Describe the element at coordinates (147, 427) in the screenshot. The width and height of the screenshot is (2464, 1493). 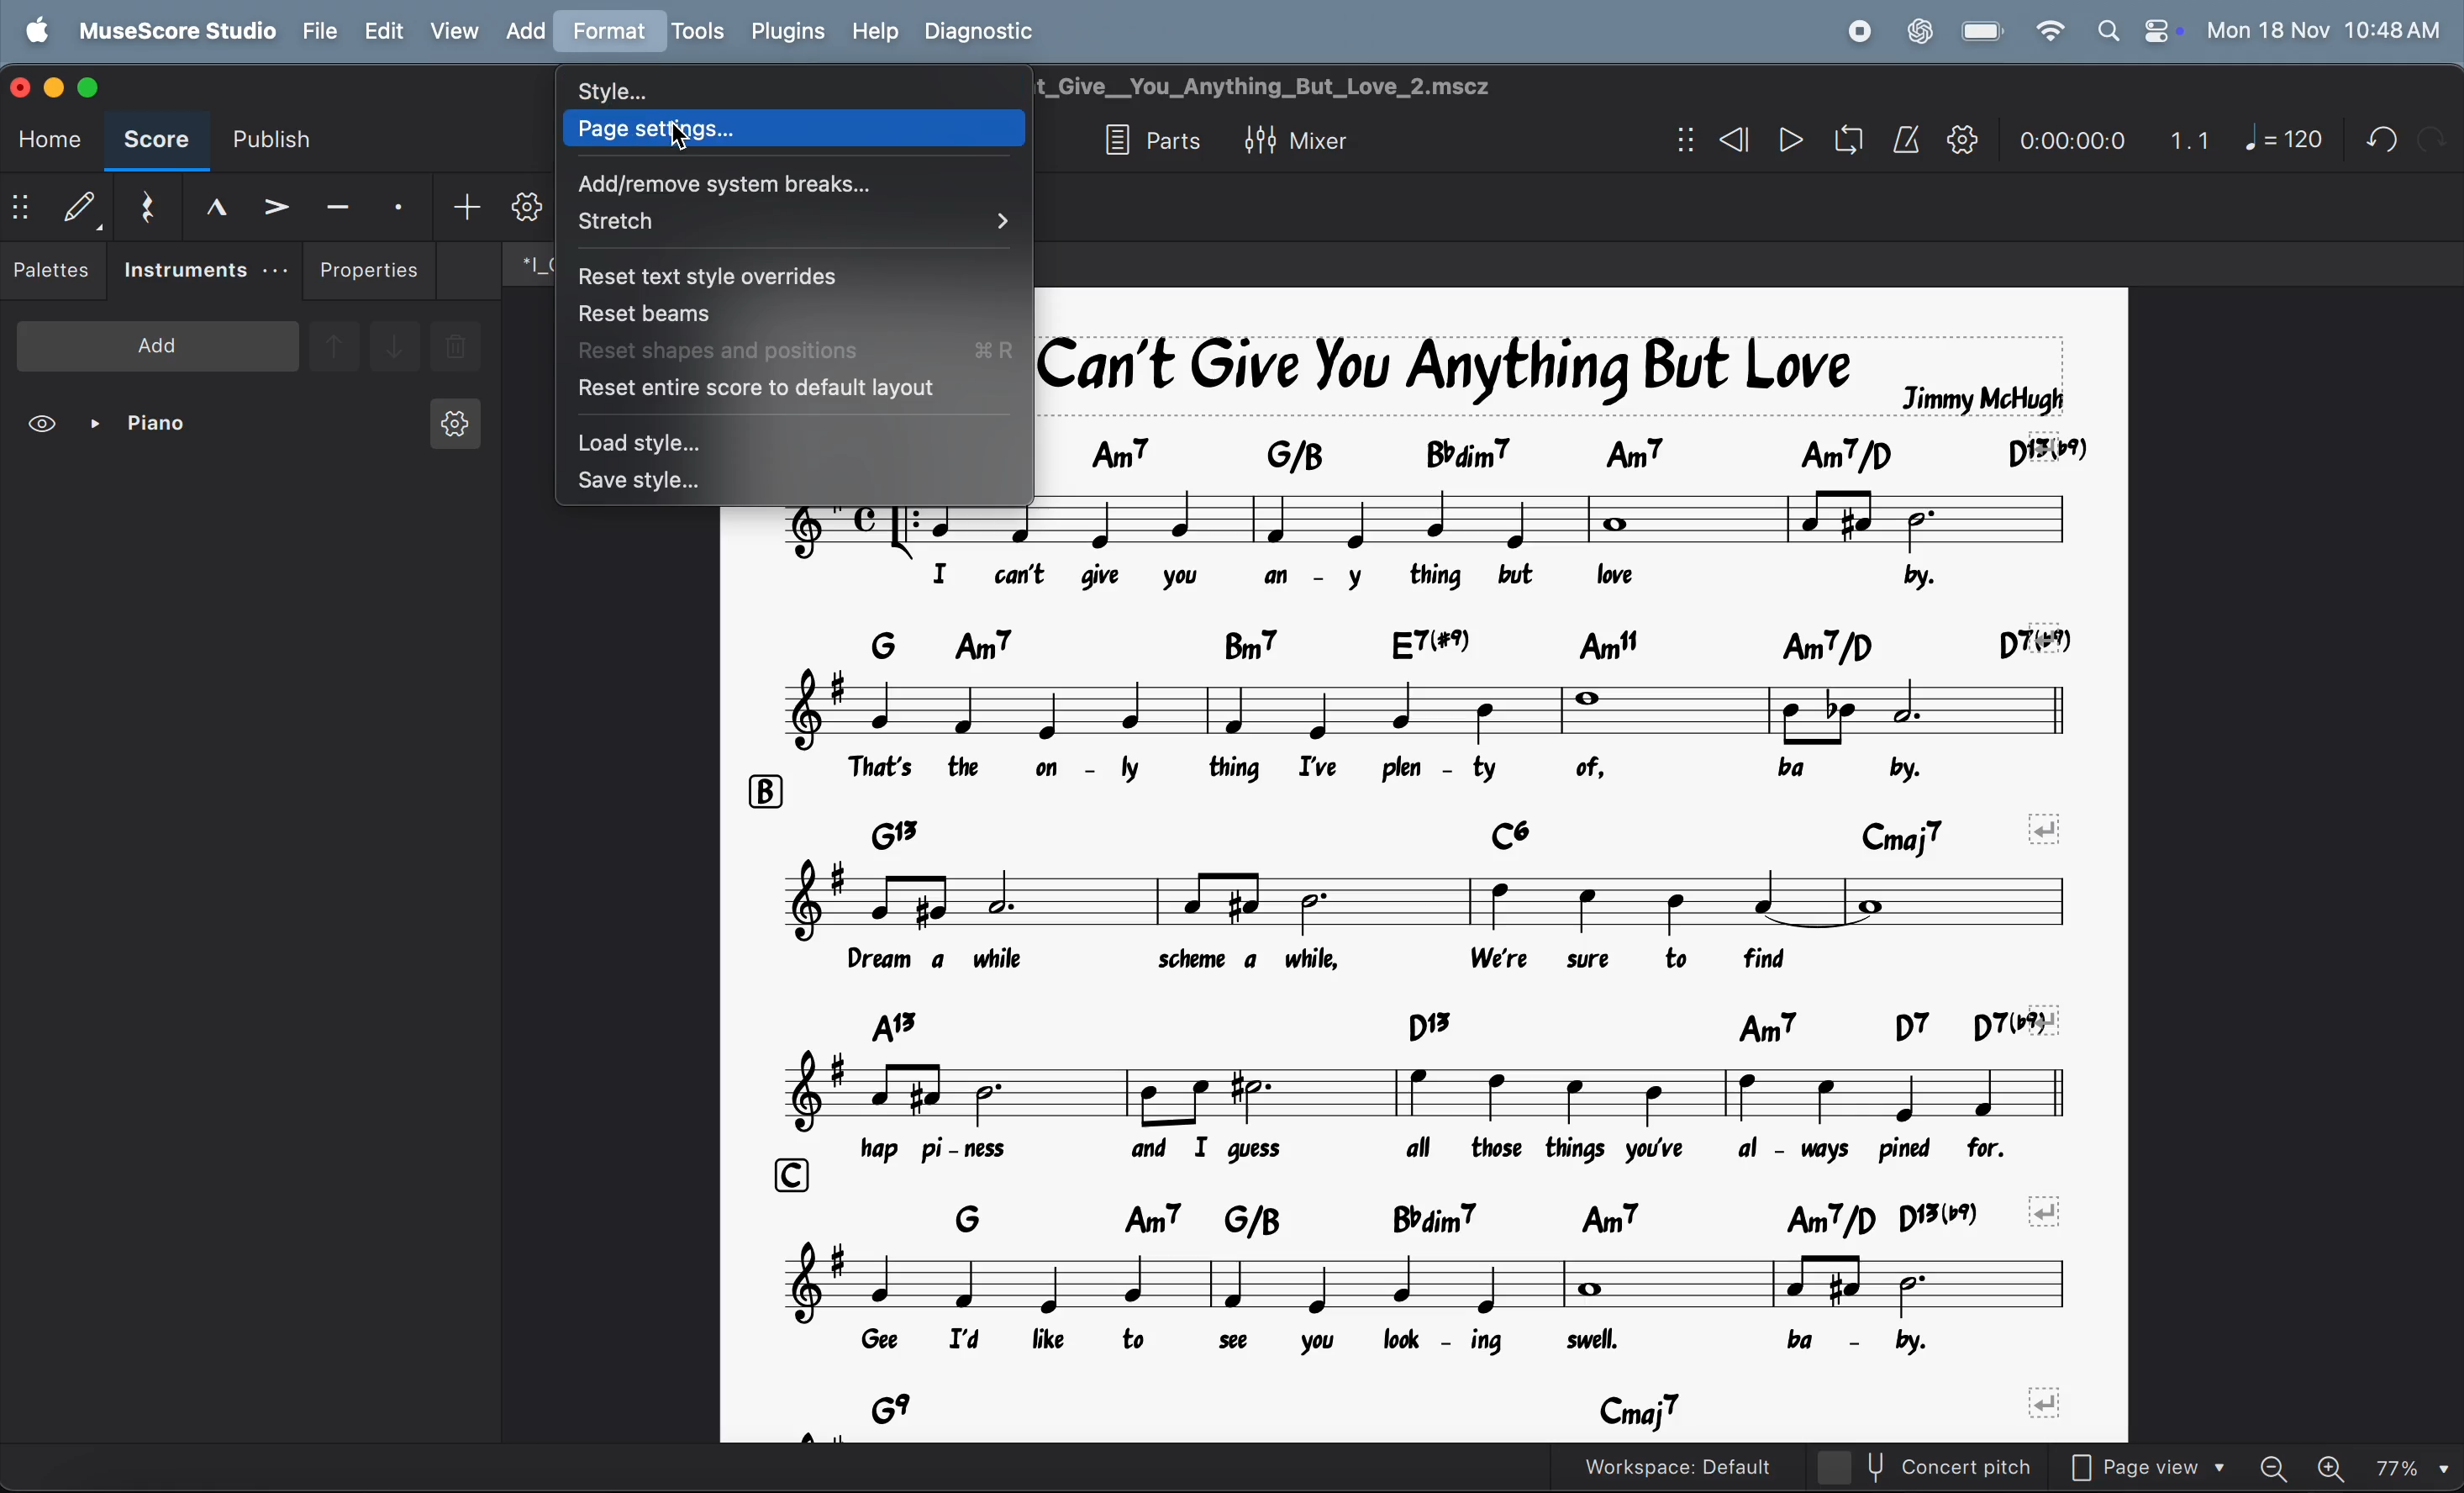
I see `piano` at that location.